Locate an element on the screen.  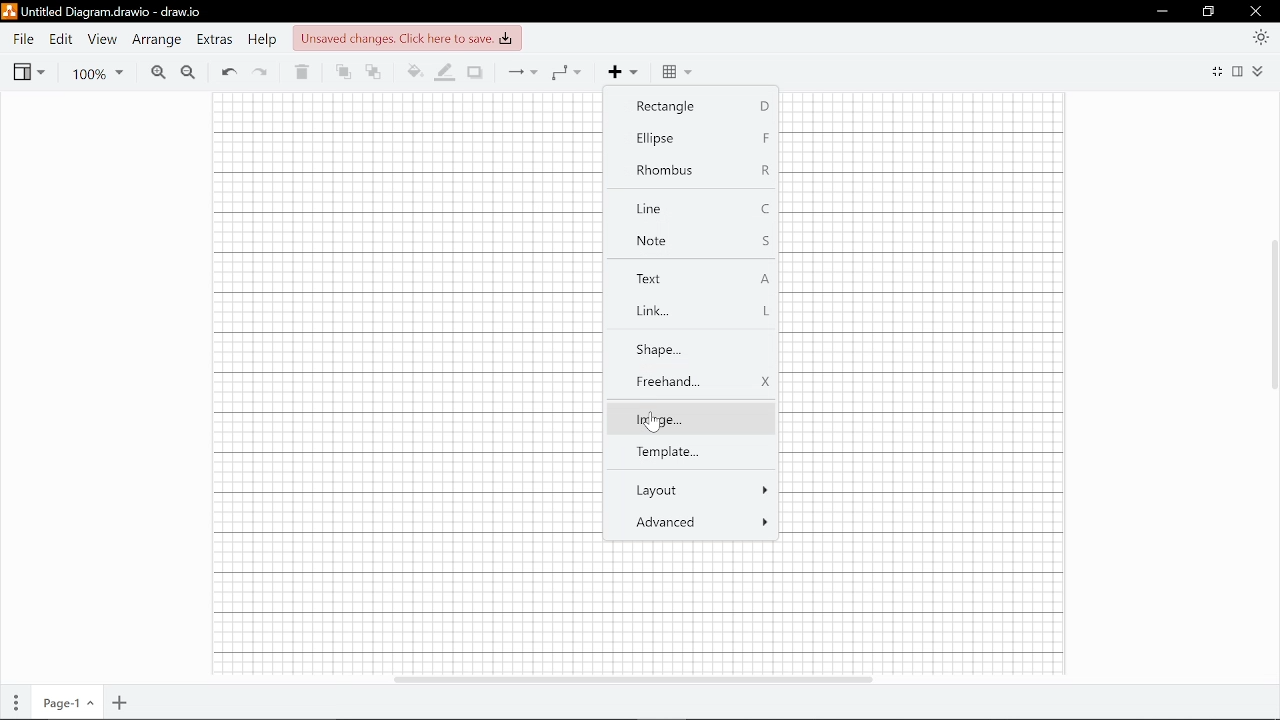
Current page is located at coordinates (66, 704).